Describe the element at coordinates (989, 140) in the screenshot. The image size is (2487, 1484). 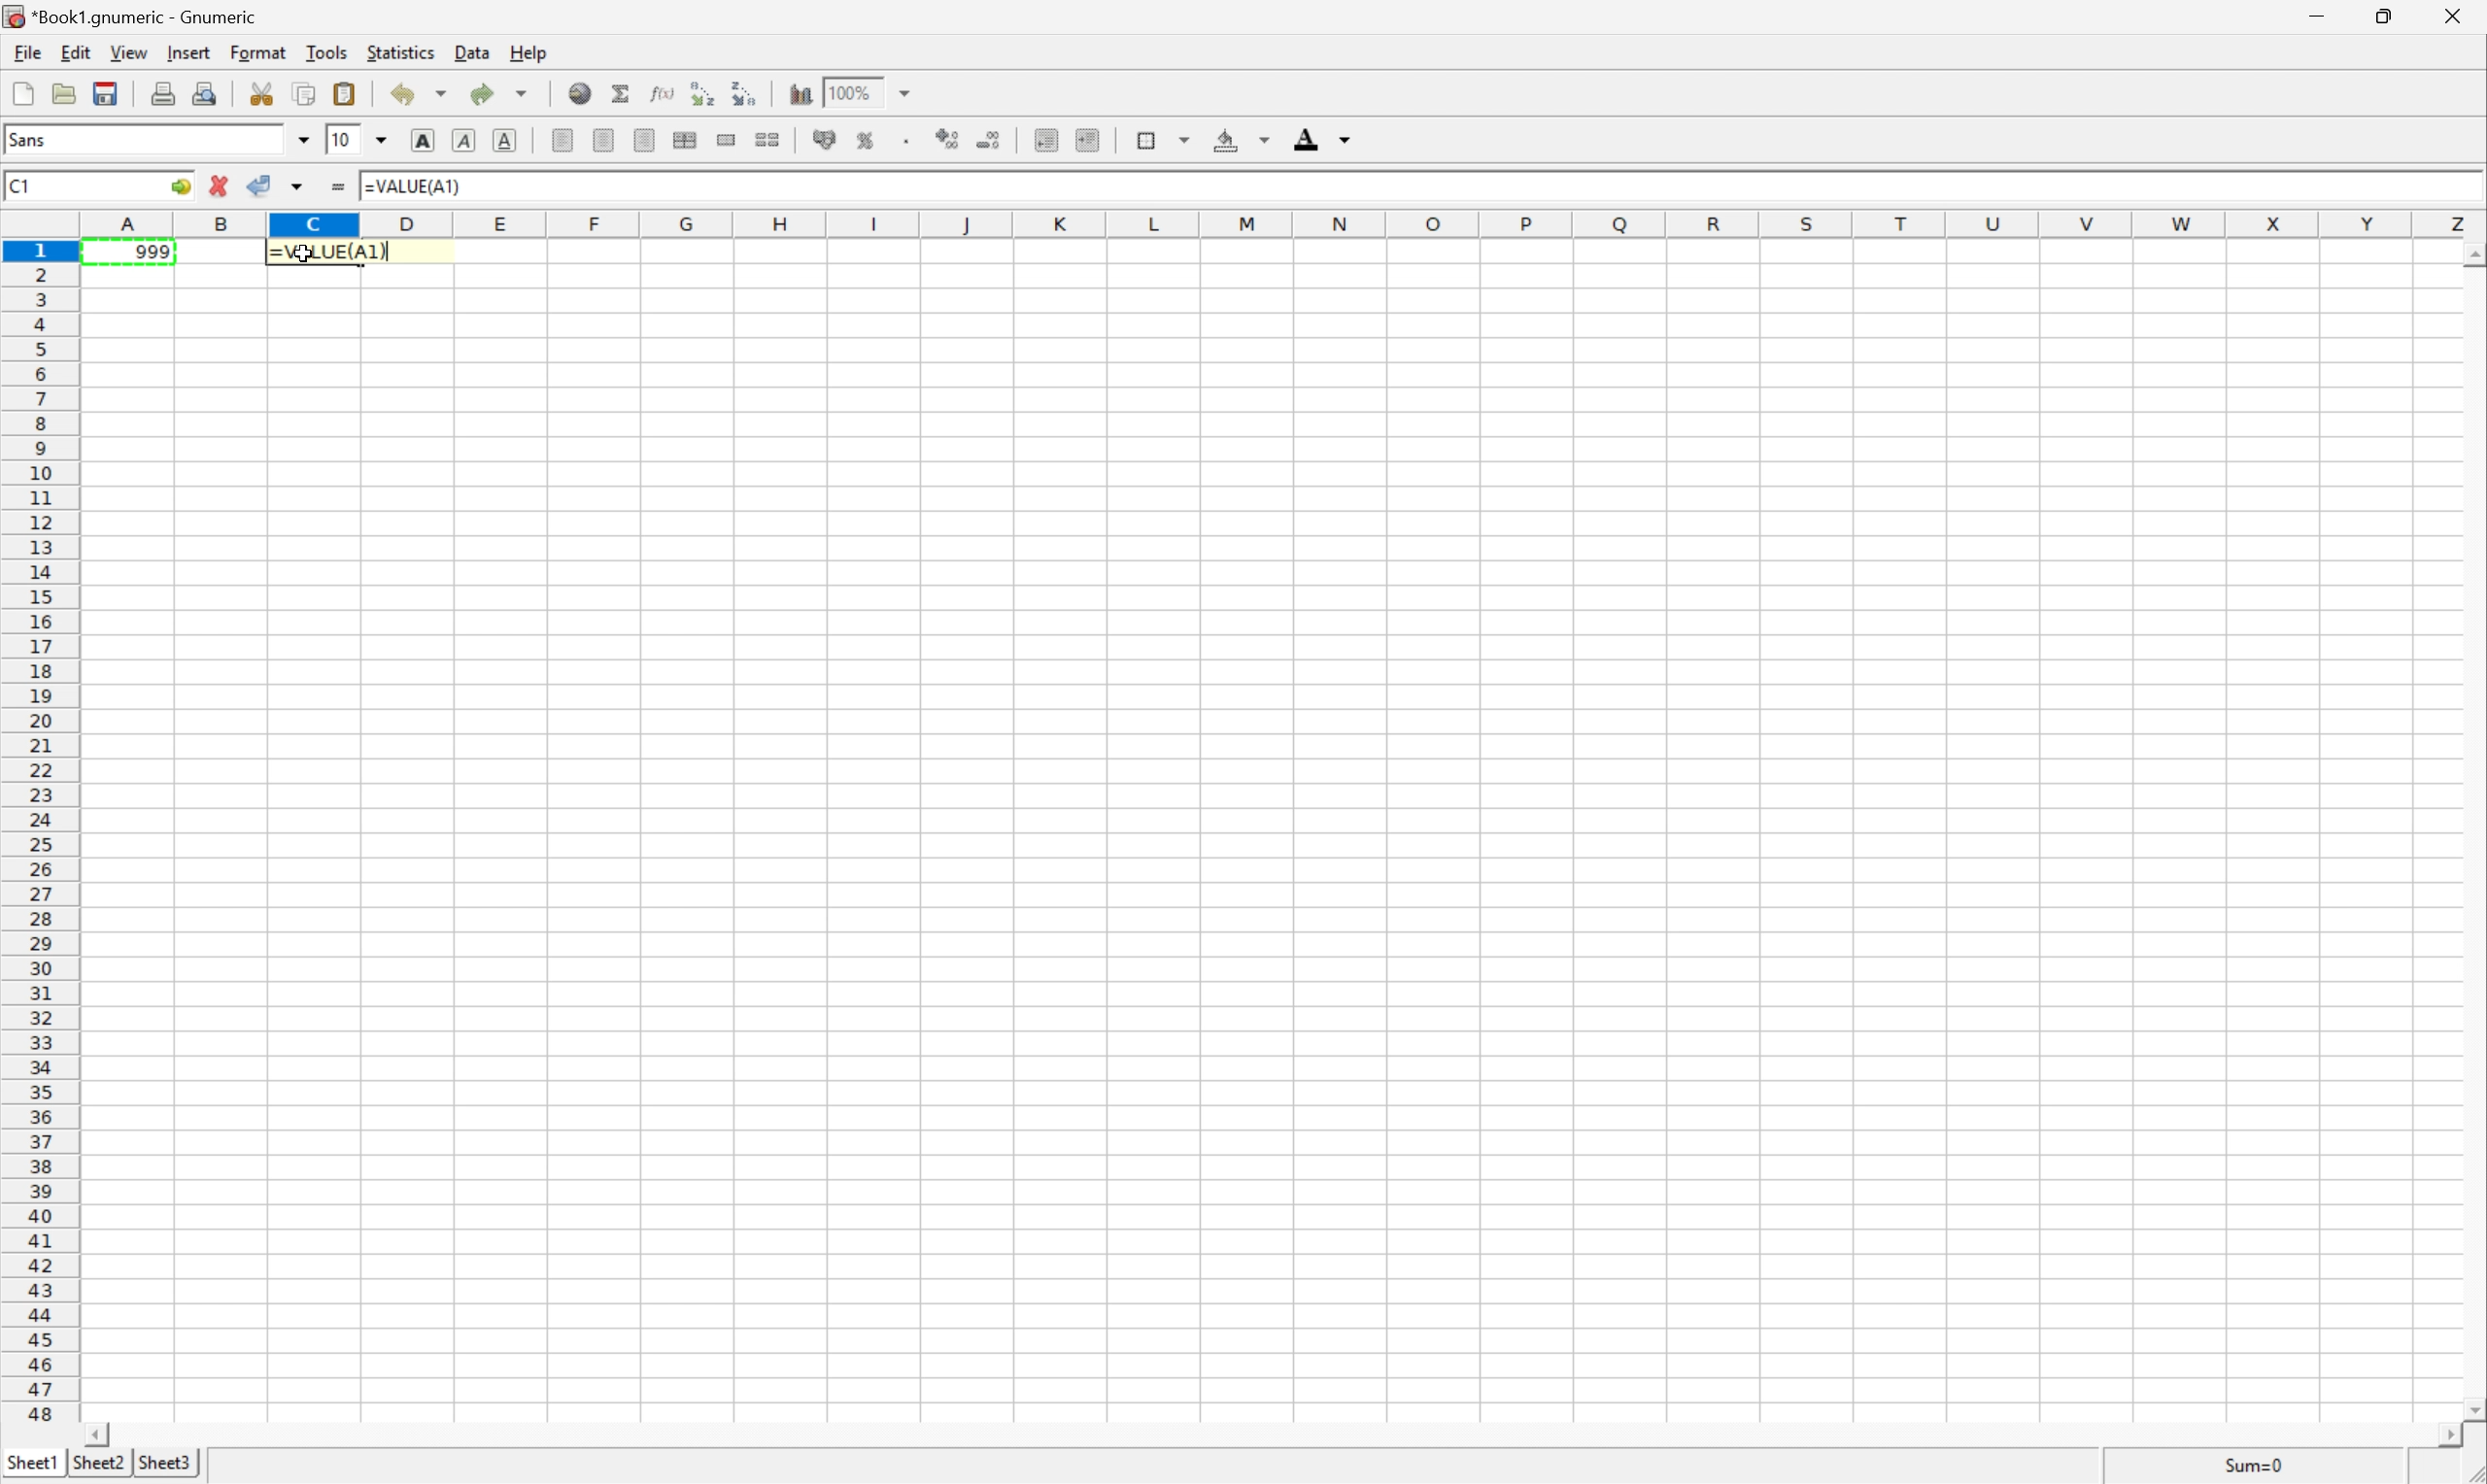
I see `decrease number of decimals displayed` at that location.